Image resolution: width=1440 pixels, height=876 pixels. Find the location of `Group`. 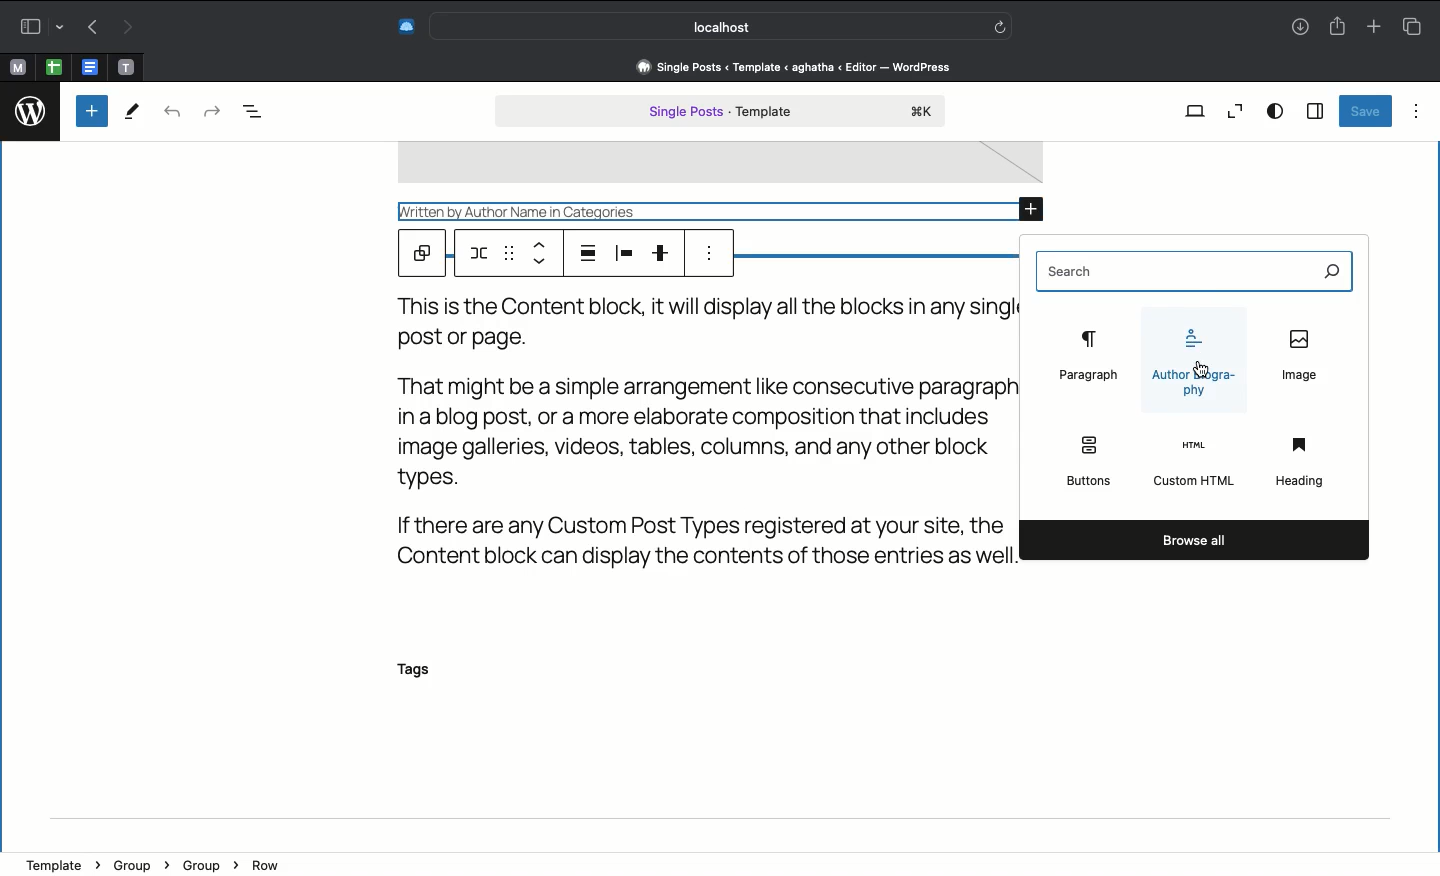

Group is located at coordinates (138, 863).